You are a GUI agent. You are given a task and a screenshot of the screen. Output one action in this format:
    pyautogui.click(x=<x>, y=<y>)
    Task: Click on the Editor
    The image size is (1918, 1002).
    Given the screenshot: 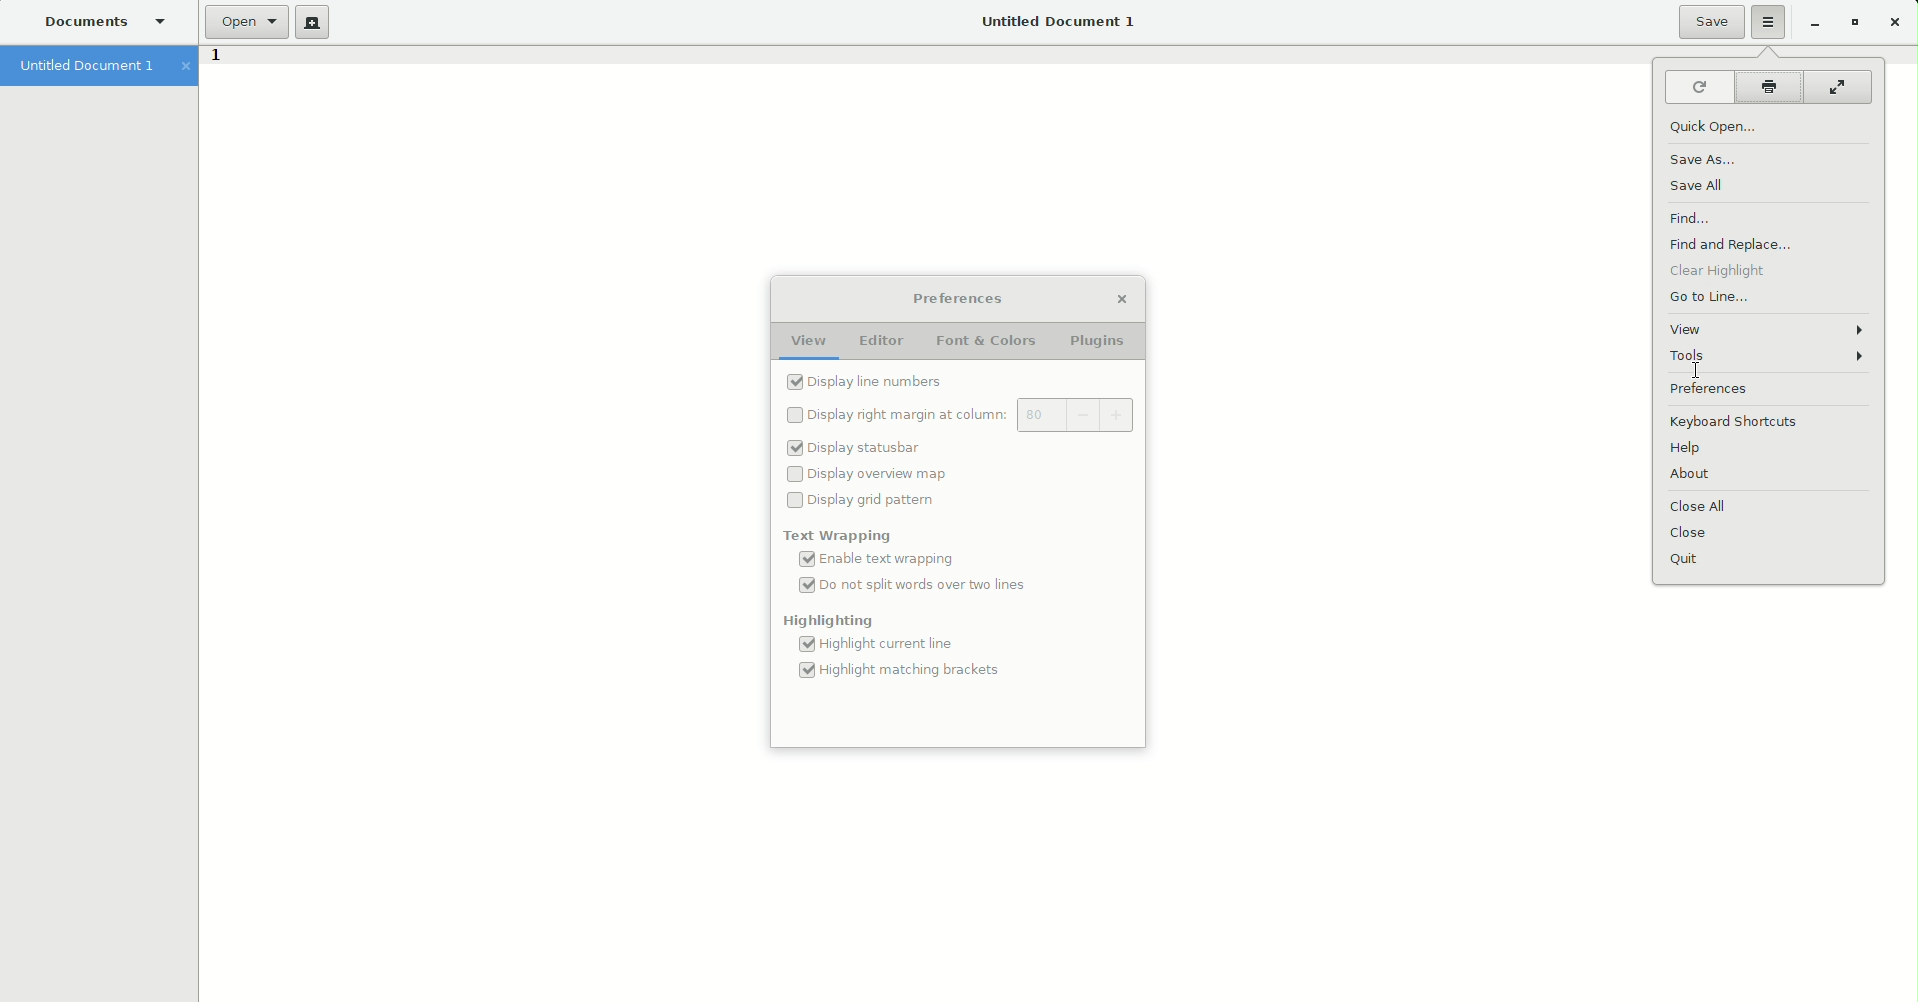 What is the action you would take?
    pyautogui.click(x=880, y=341)
    